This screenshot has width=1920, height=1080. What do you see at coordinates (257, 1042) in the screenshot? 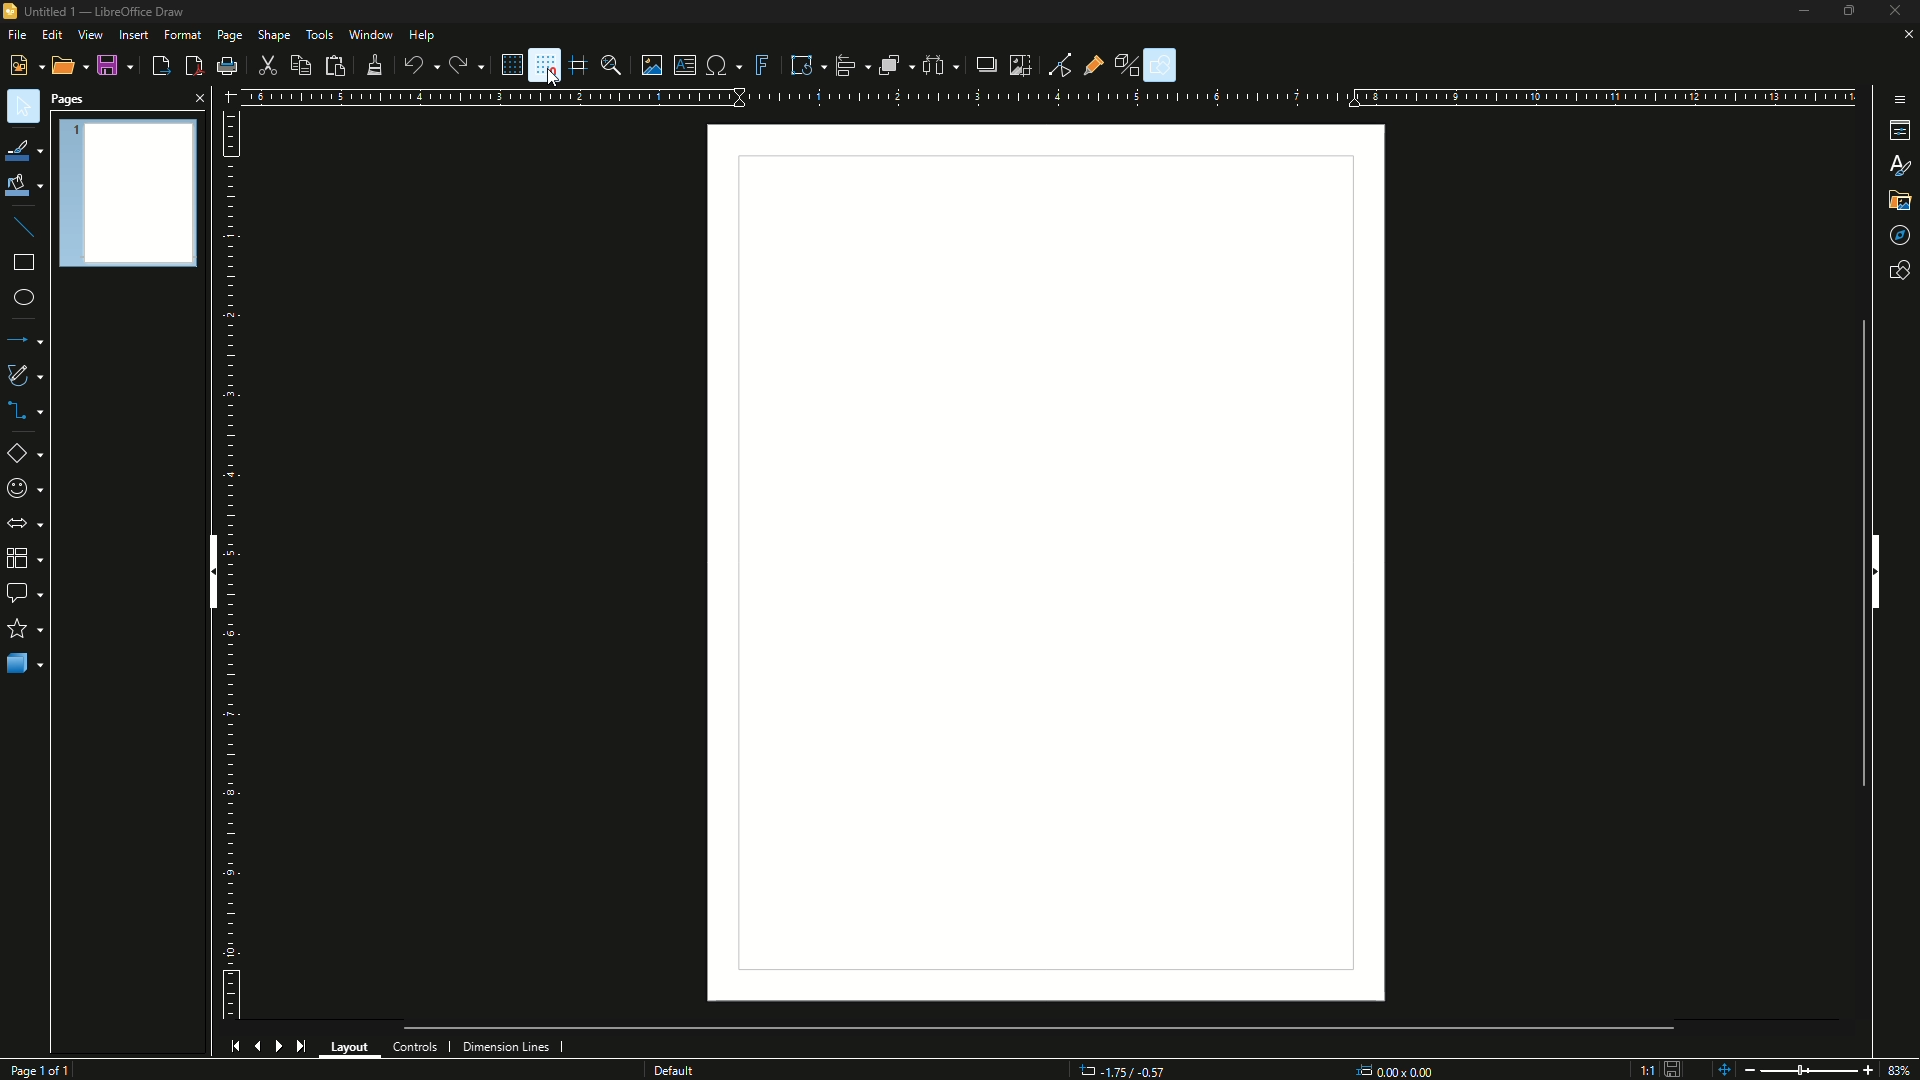
I see `Previous page` at bounding box center [257, 1042].